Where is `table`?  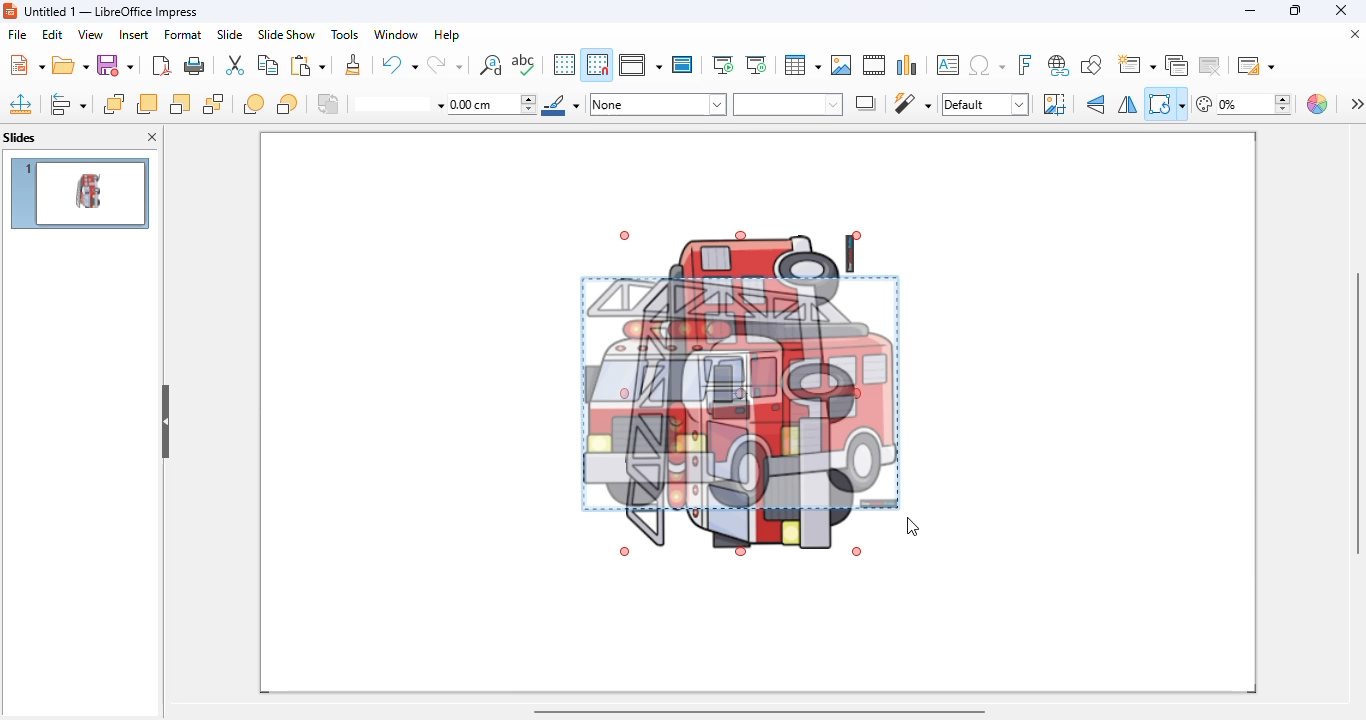 table is located at coordinates (803, 65).